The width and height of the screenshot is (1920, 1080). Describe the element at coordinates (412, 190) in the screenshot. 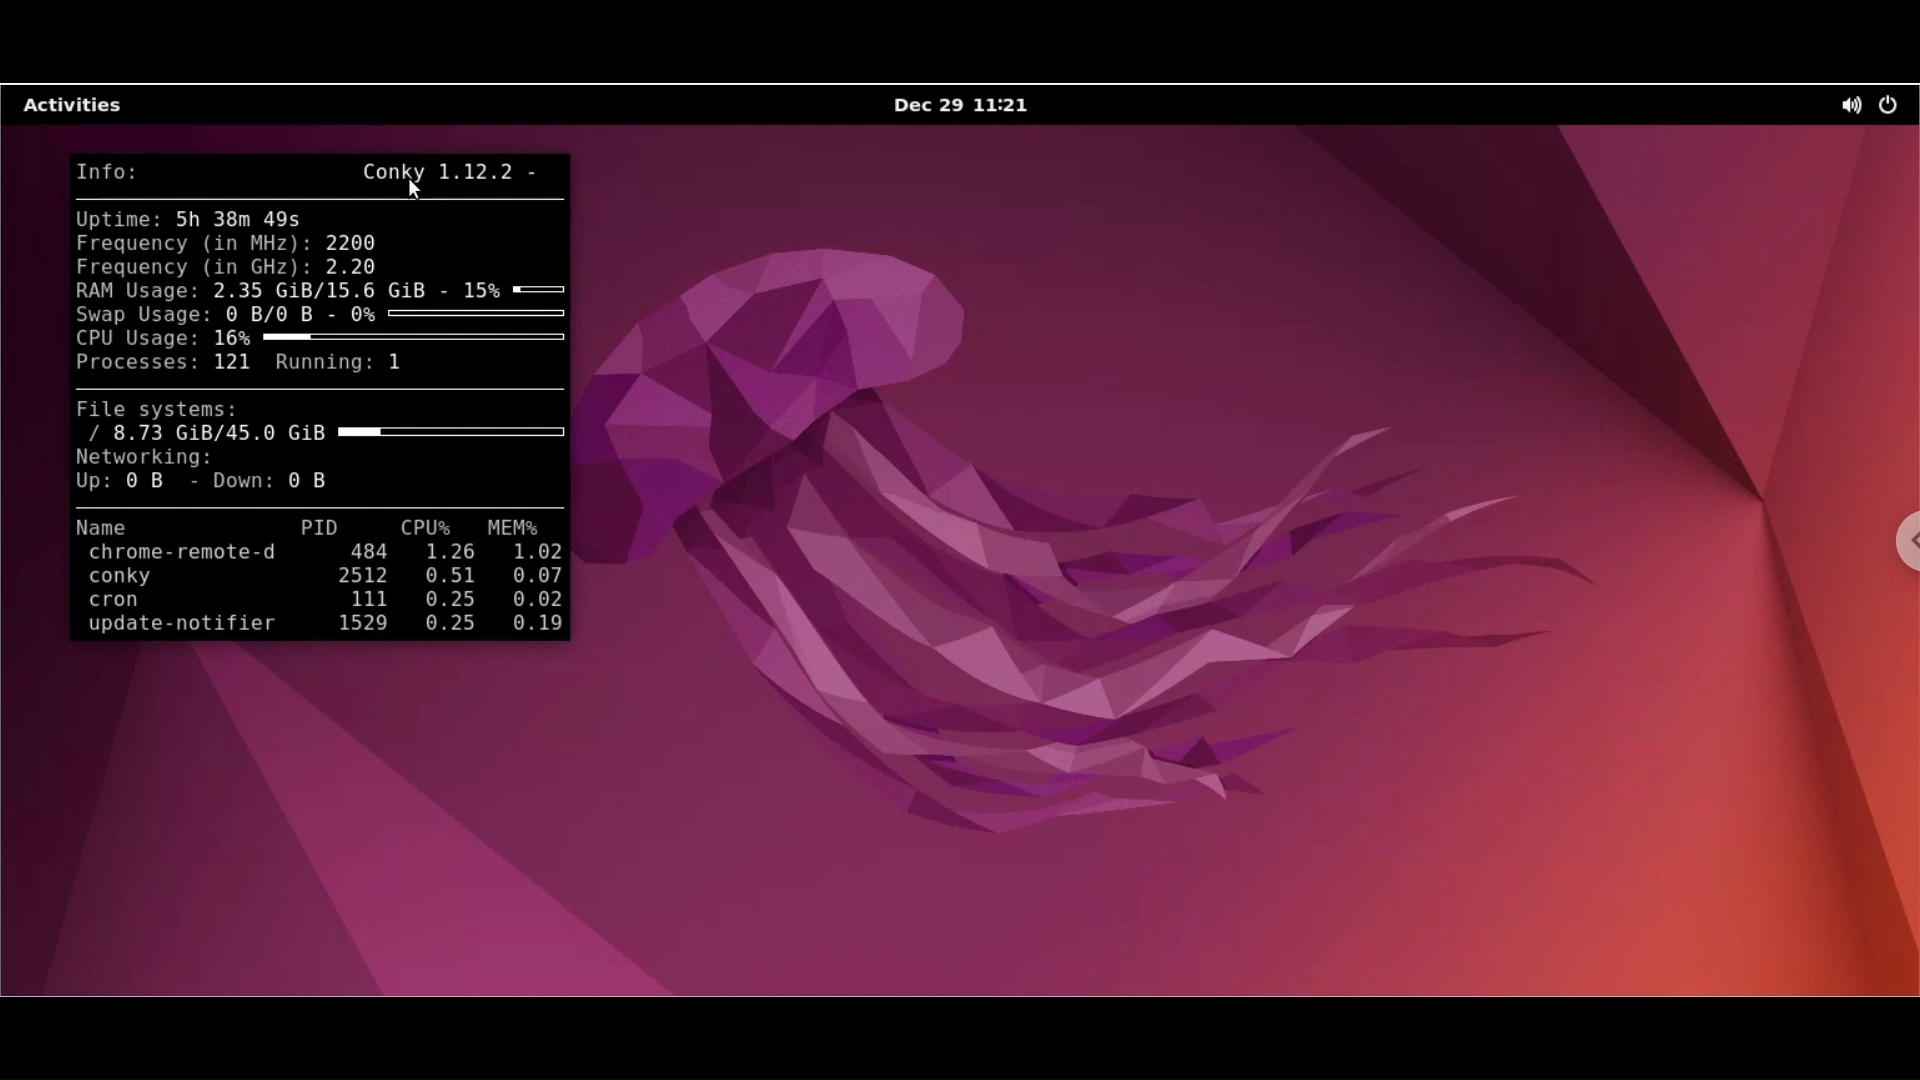

I see `cursor` at that location.